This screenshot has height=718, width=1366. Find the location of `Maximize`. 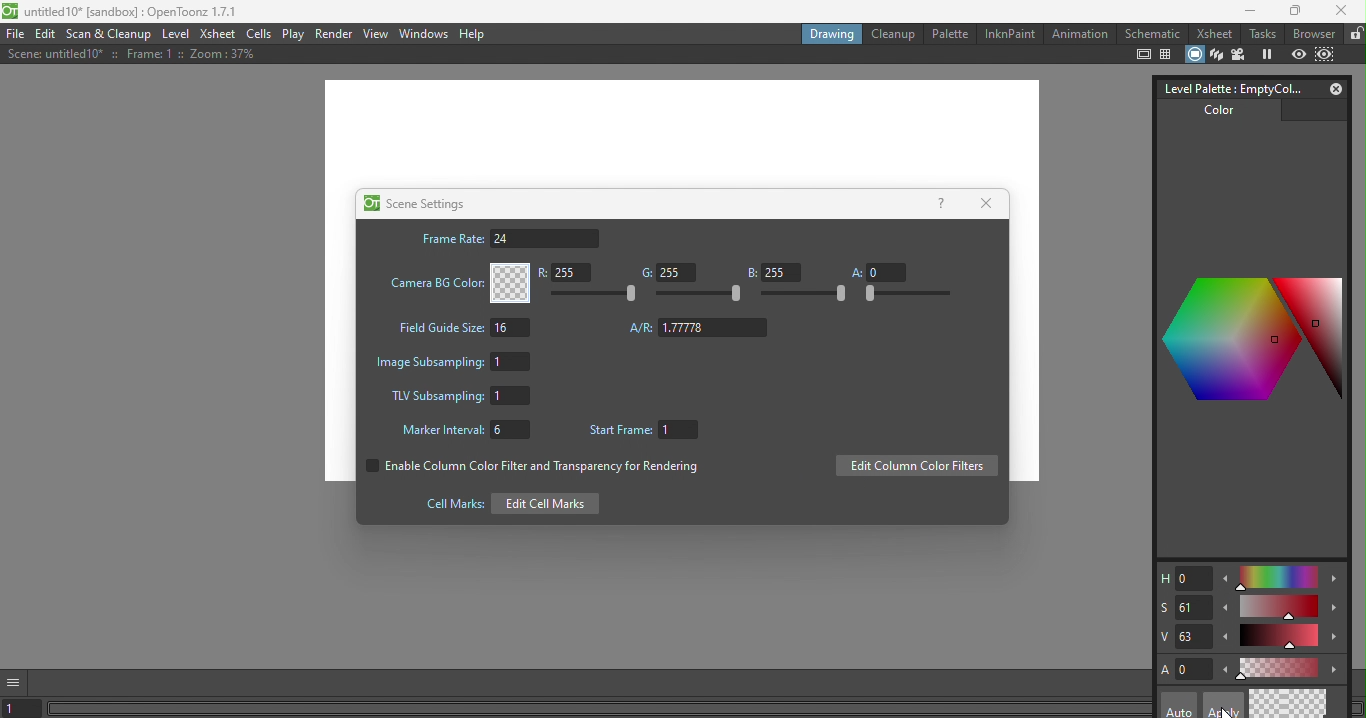

Maximize is located at coordinates (1292, 12).